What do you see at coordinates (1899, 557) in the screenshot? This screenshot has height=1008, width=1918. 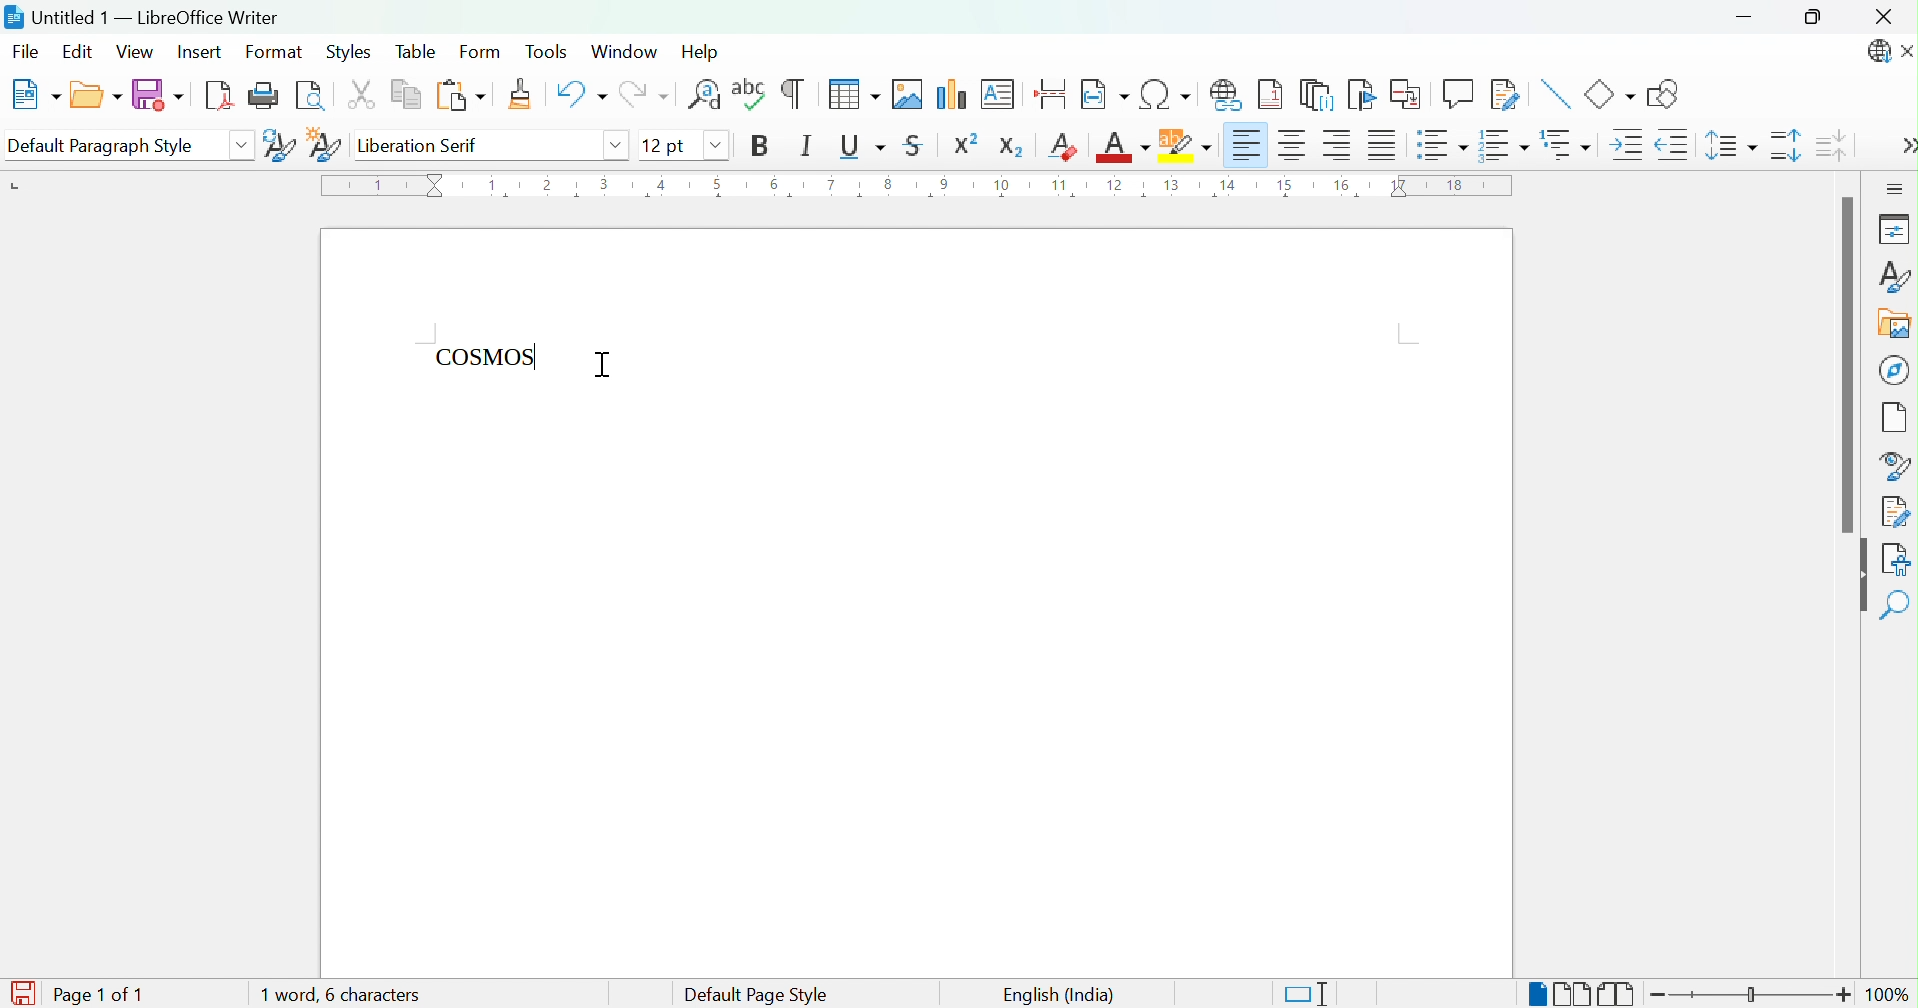 I see `Accessibility Check` at bounding box center [1899, 557].